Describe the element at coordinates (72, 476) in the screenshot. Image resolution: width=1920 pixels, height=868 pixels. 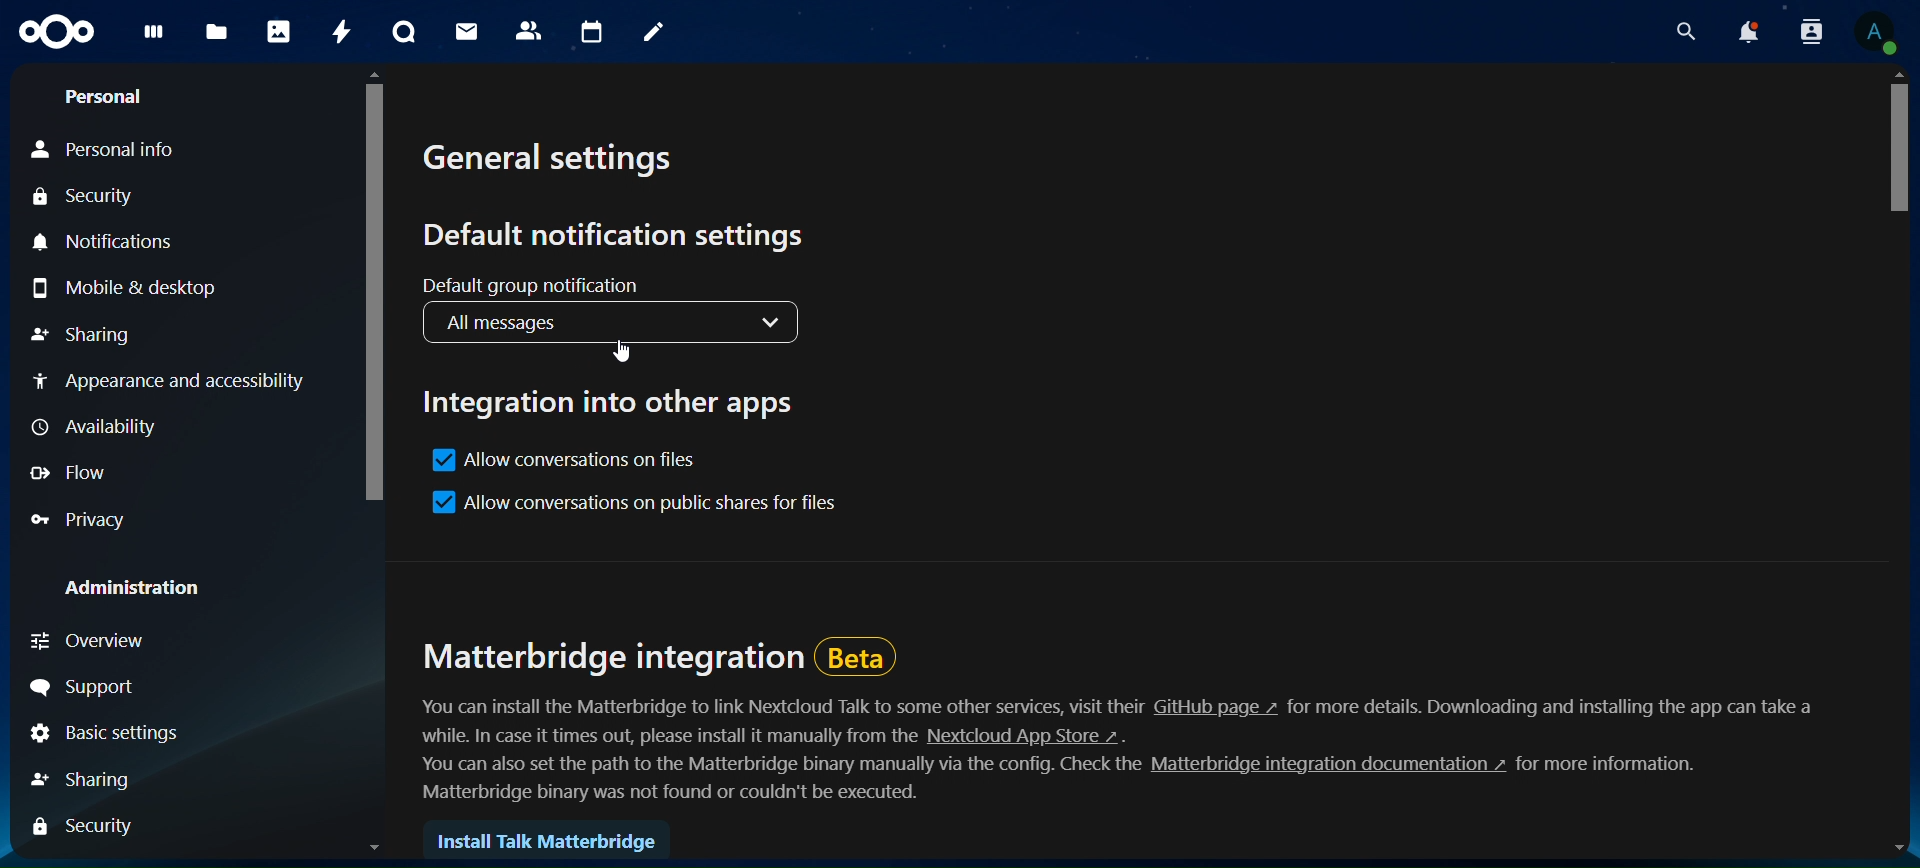
I see `flow` at that location.